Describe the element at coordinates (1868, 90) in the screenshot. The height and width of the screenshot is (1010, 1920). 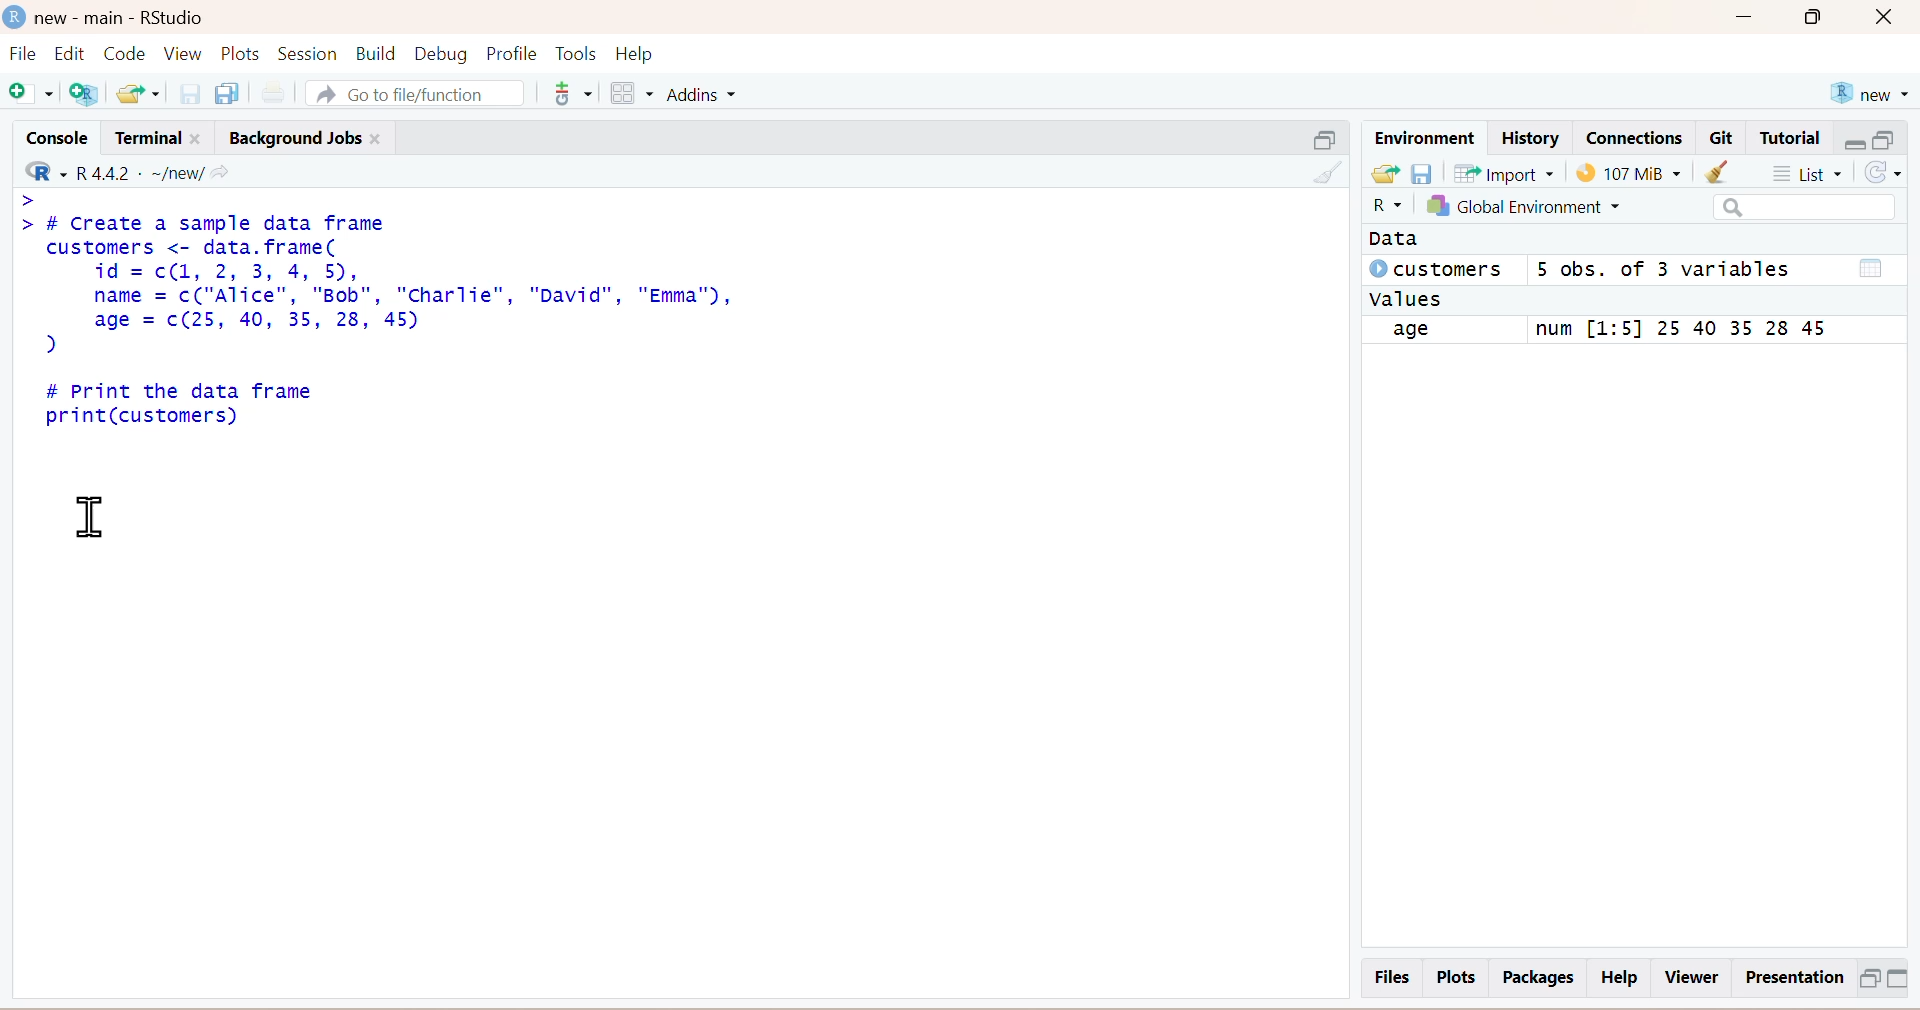
I see `new` at that location.